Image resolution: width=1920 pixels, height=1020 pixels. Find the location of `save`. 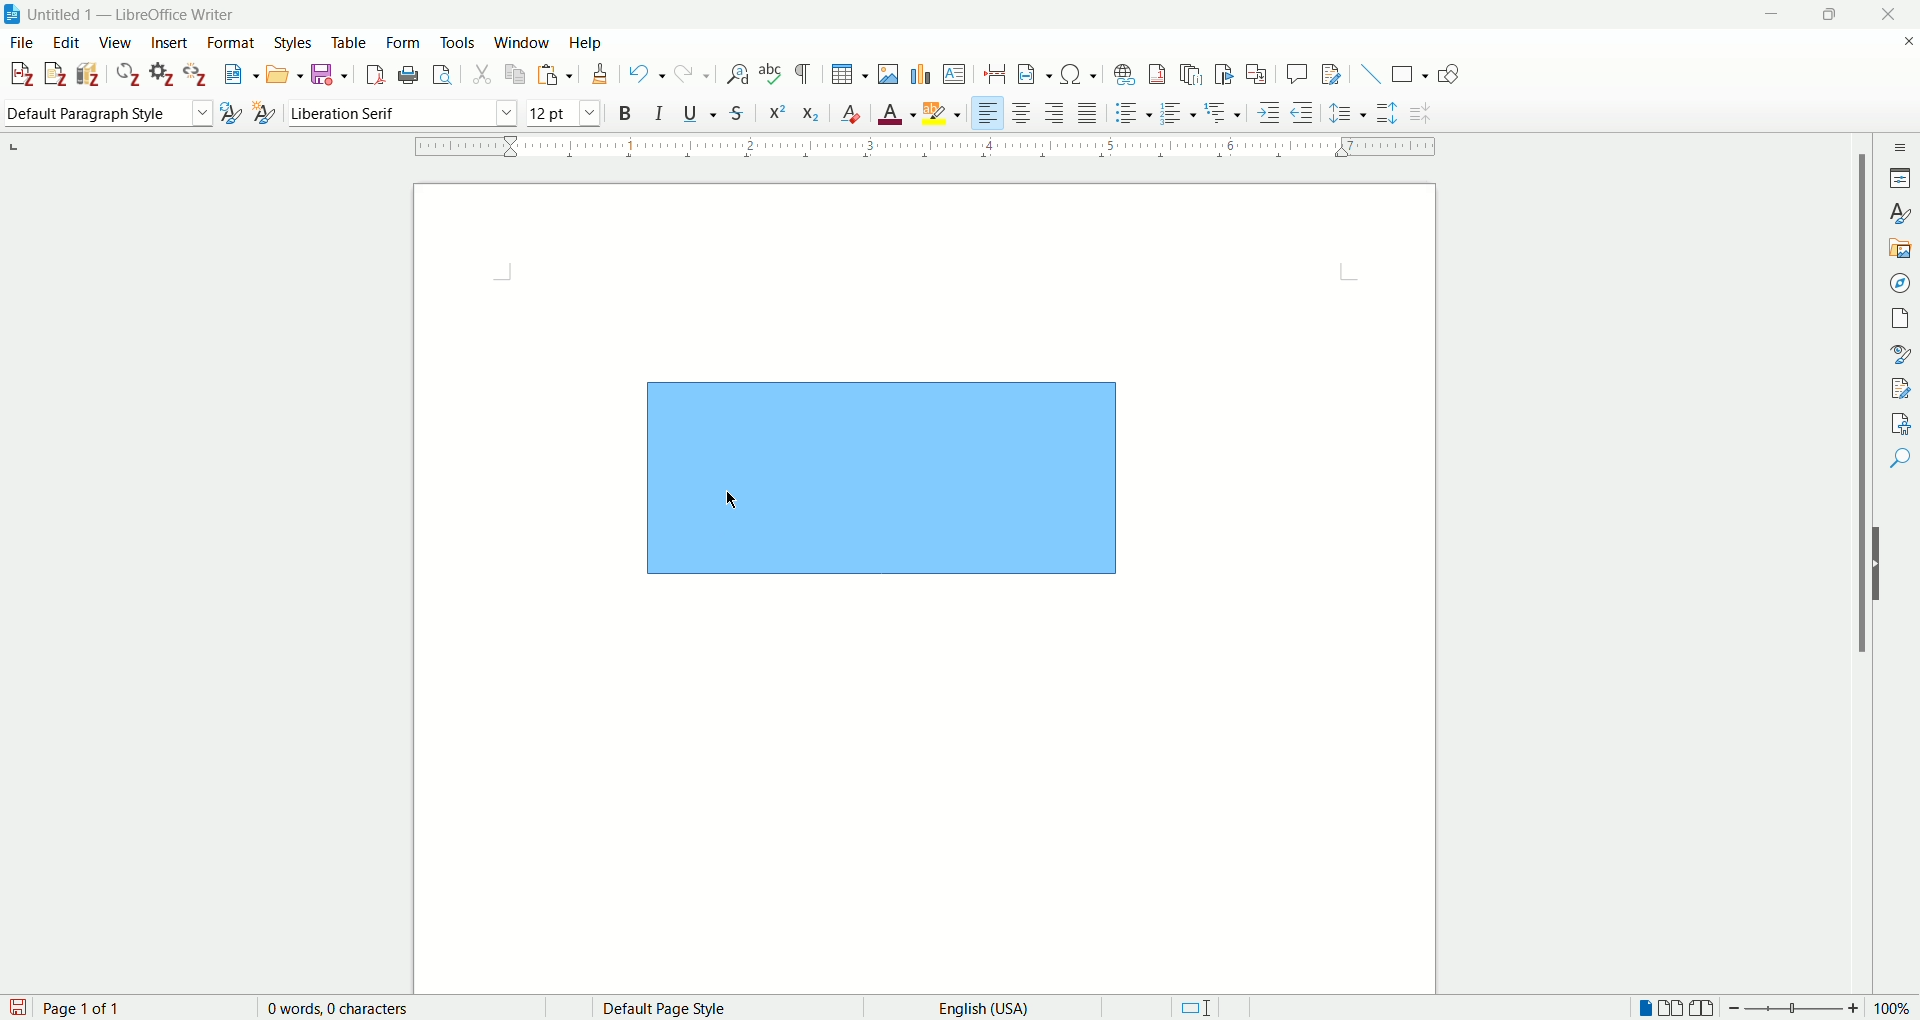

save is located at coordinates (18, 1007).